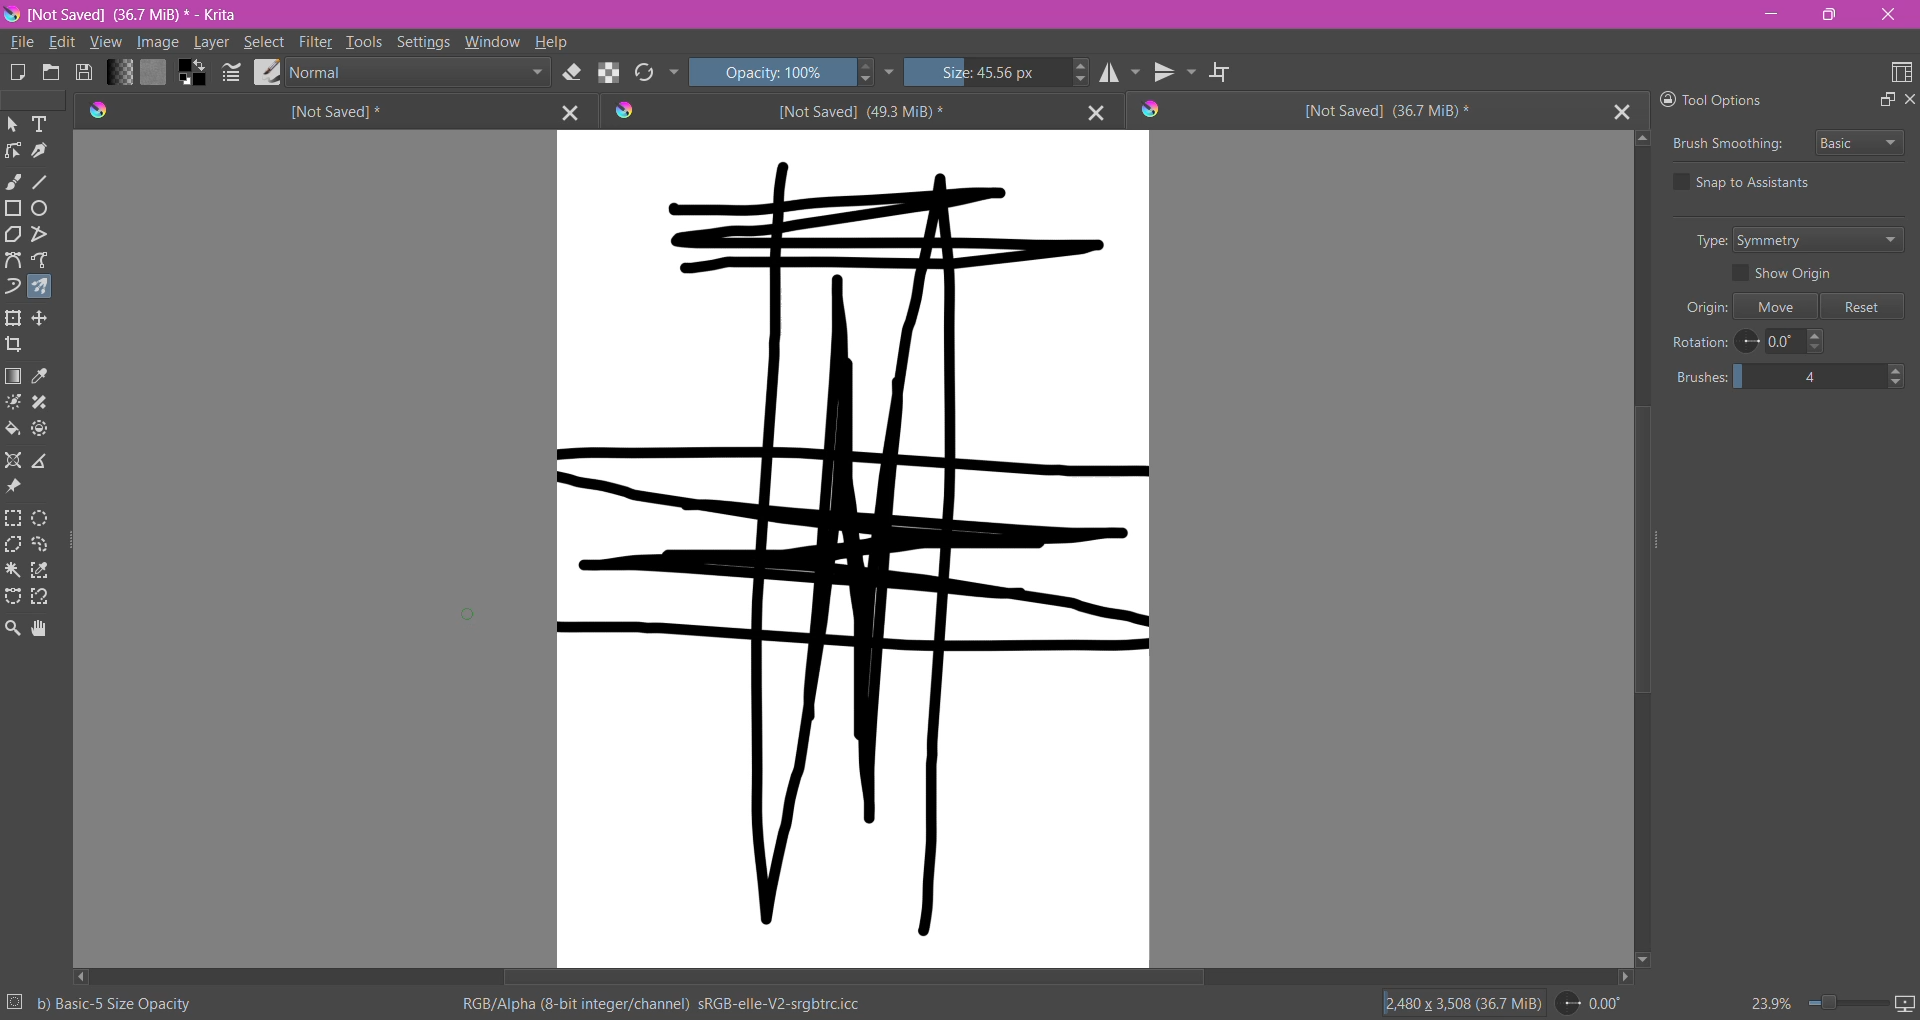  Describe the element at coordinates (662, 1004) in the screenshot. I see `Color Space` at that location.